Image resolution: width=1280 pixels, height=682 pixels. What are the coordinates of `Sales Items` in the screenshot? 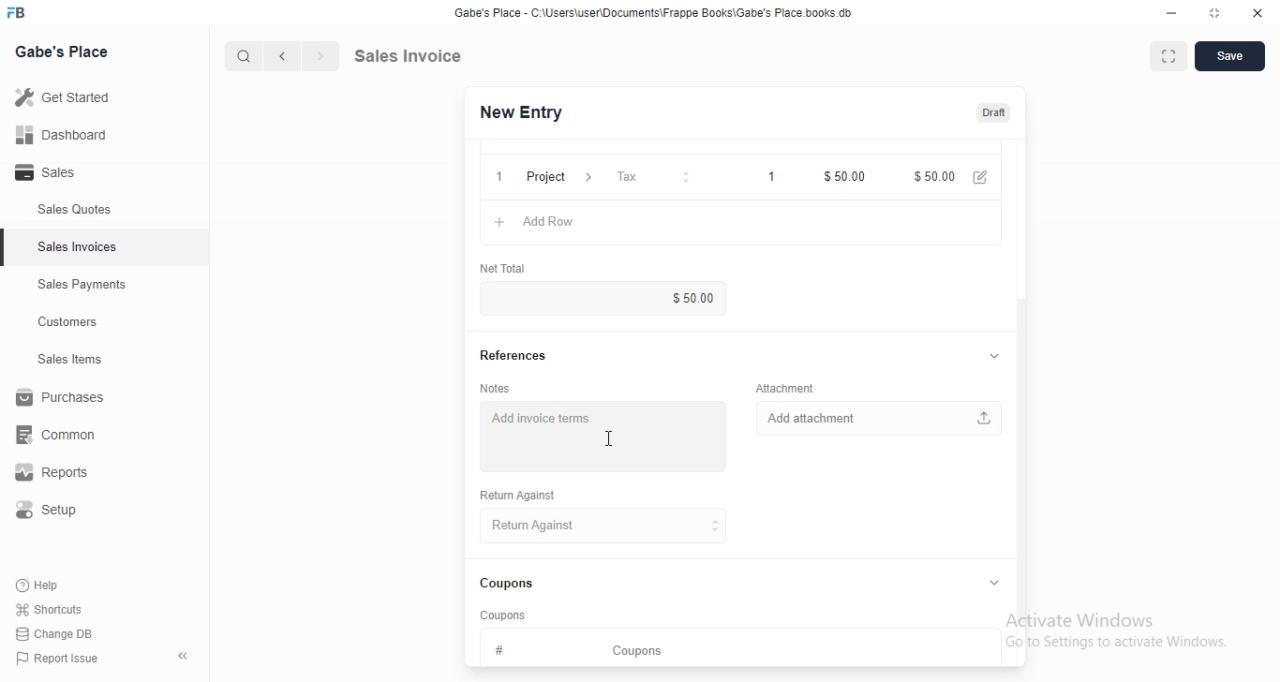 It's located at (61, 360).